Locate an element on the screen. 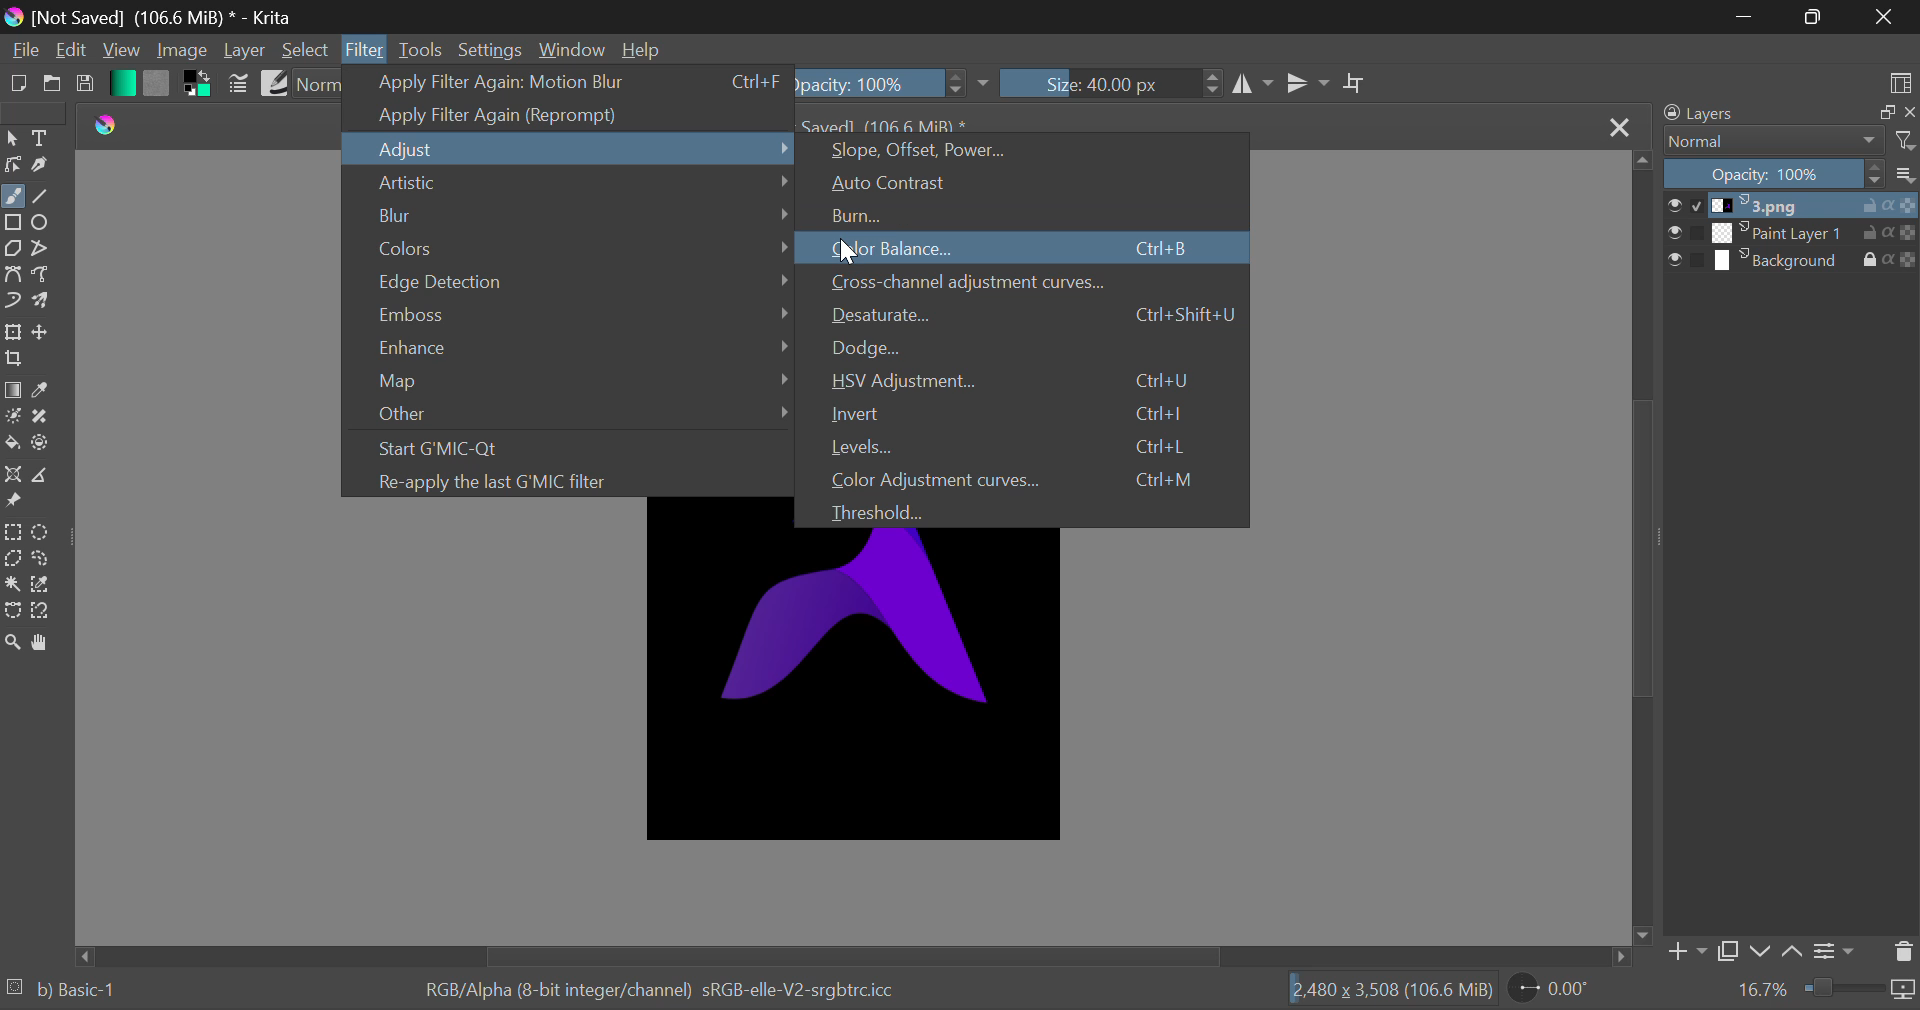 This screenshot has height=1010, width=1920. Smart Patch Tool is located at coordinates (44, 416).